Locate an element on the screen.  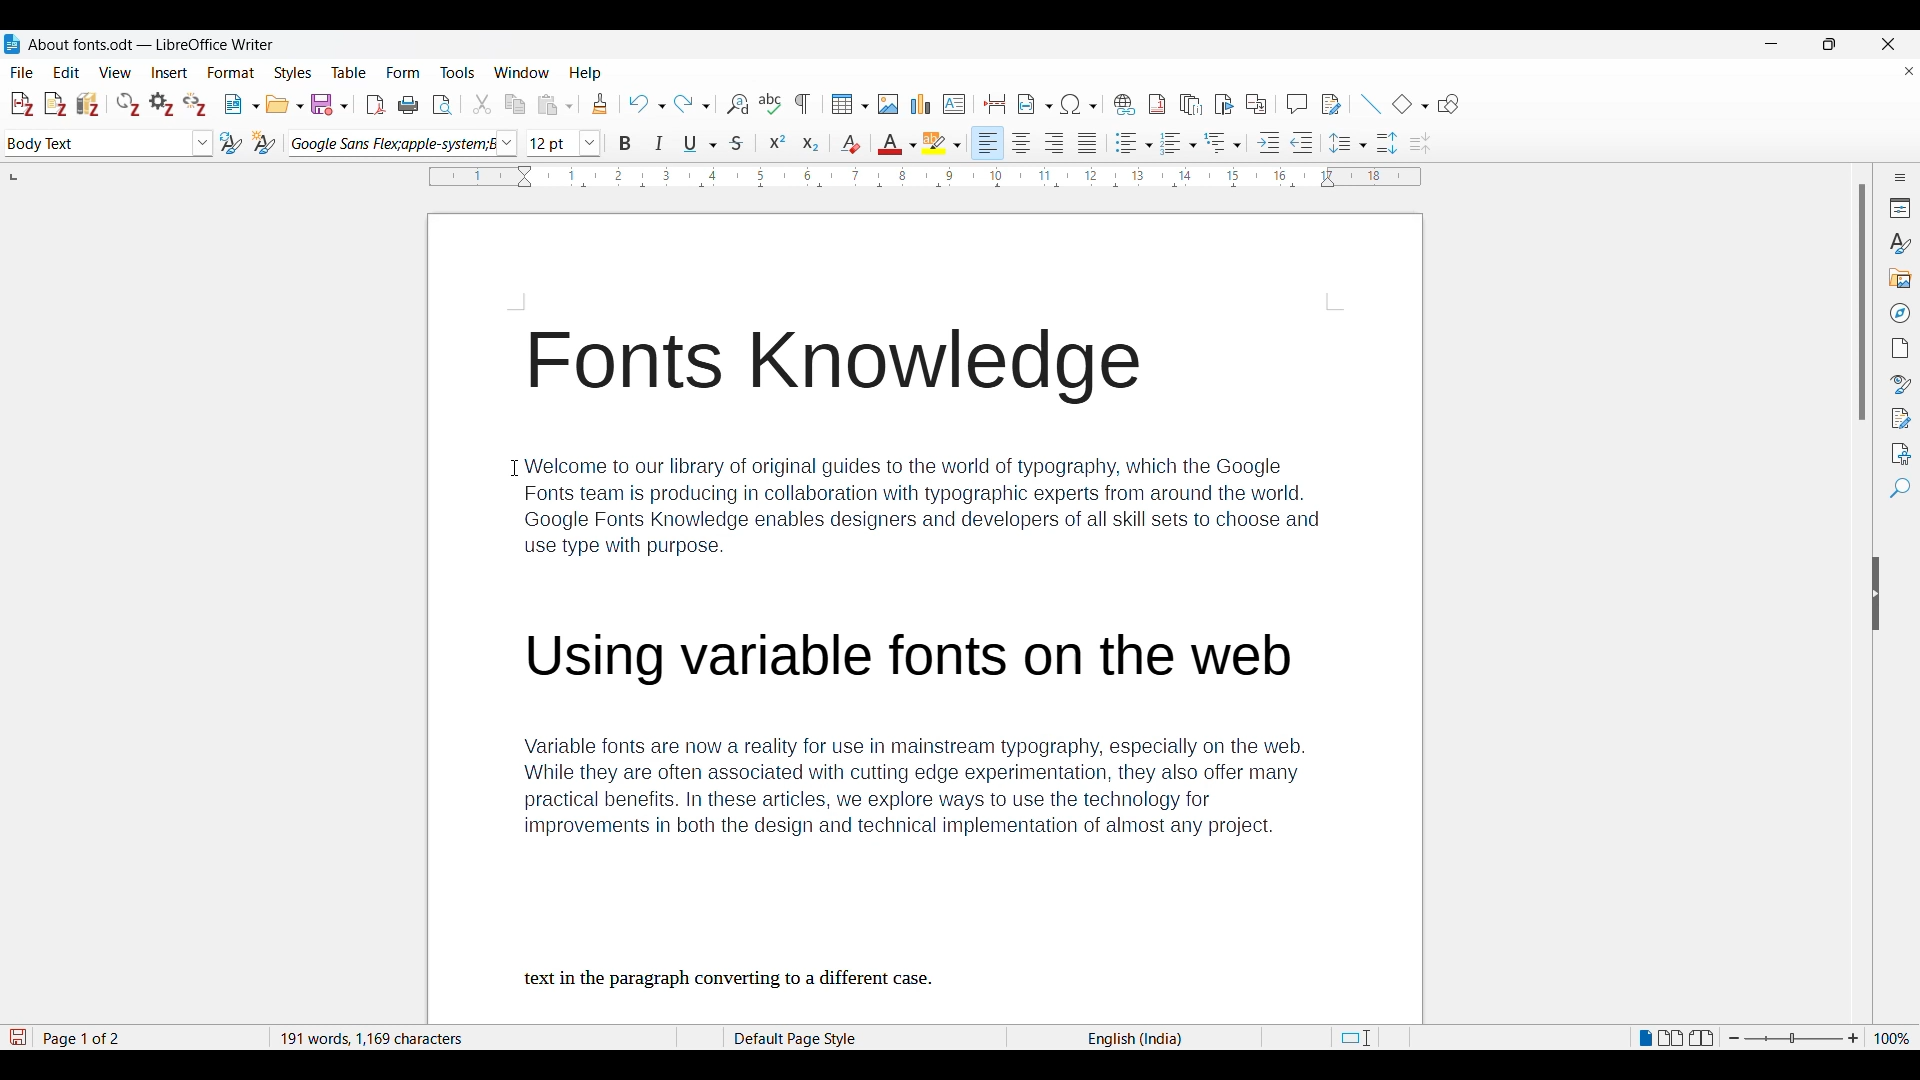
Insert footnote is located at coordinates (1157, 104).